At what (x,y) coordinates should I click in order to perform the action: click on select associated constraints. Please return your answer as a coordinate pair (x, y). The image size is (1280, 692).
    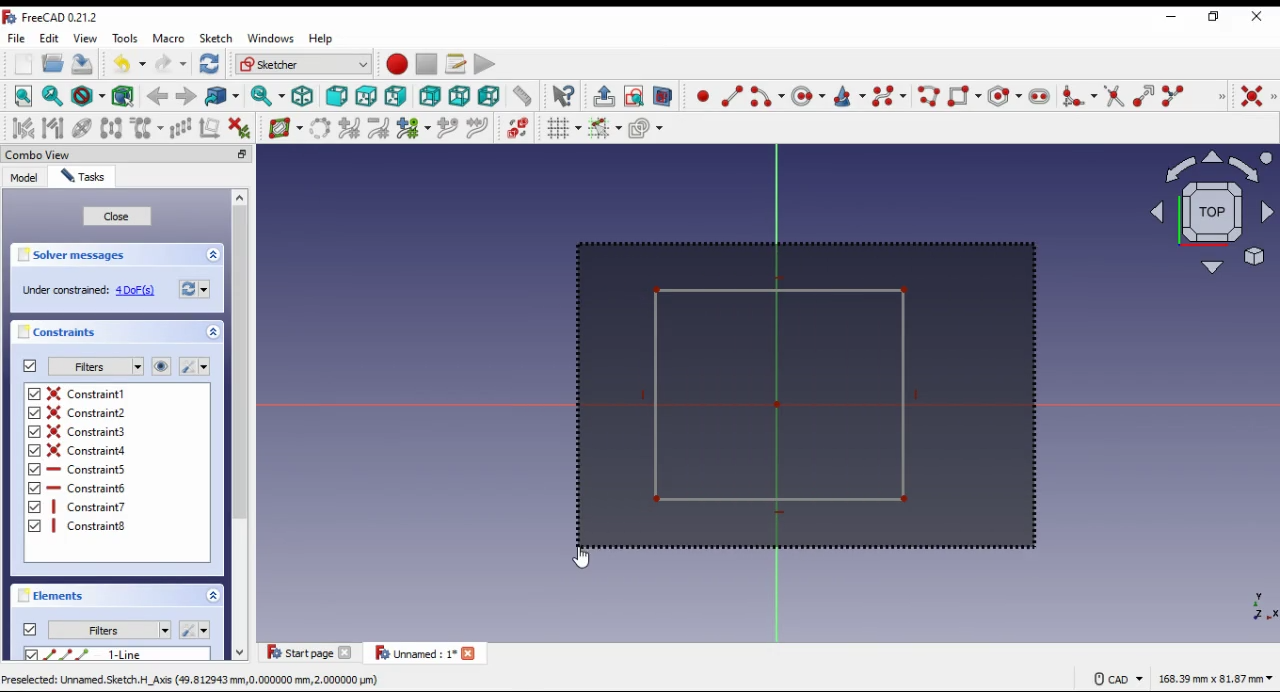
    Looking at the image, I should click on (24, 128).